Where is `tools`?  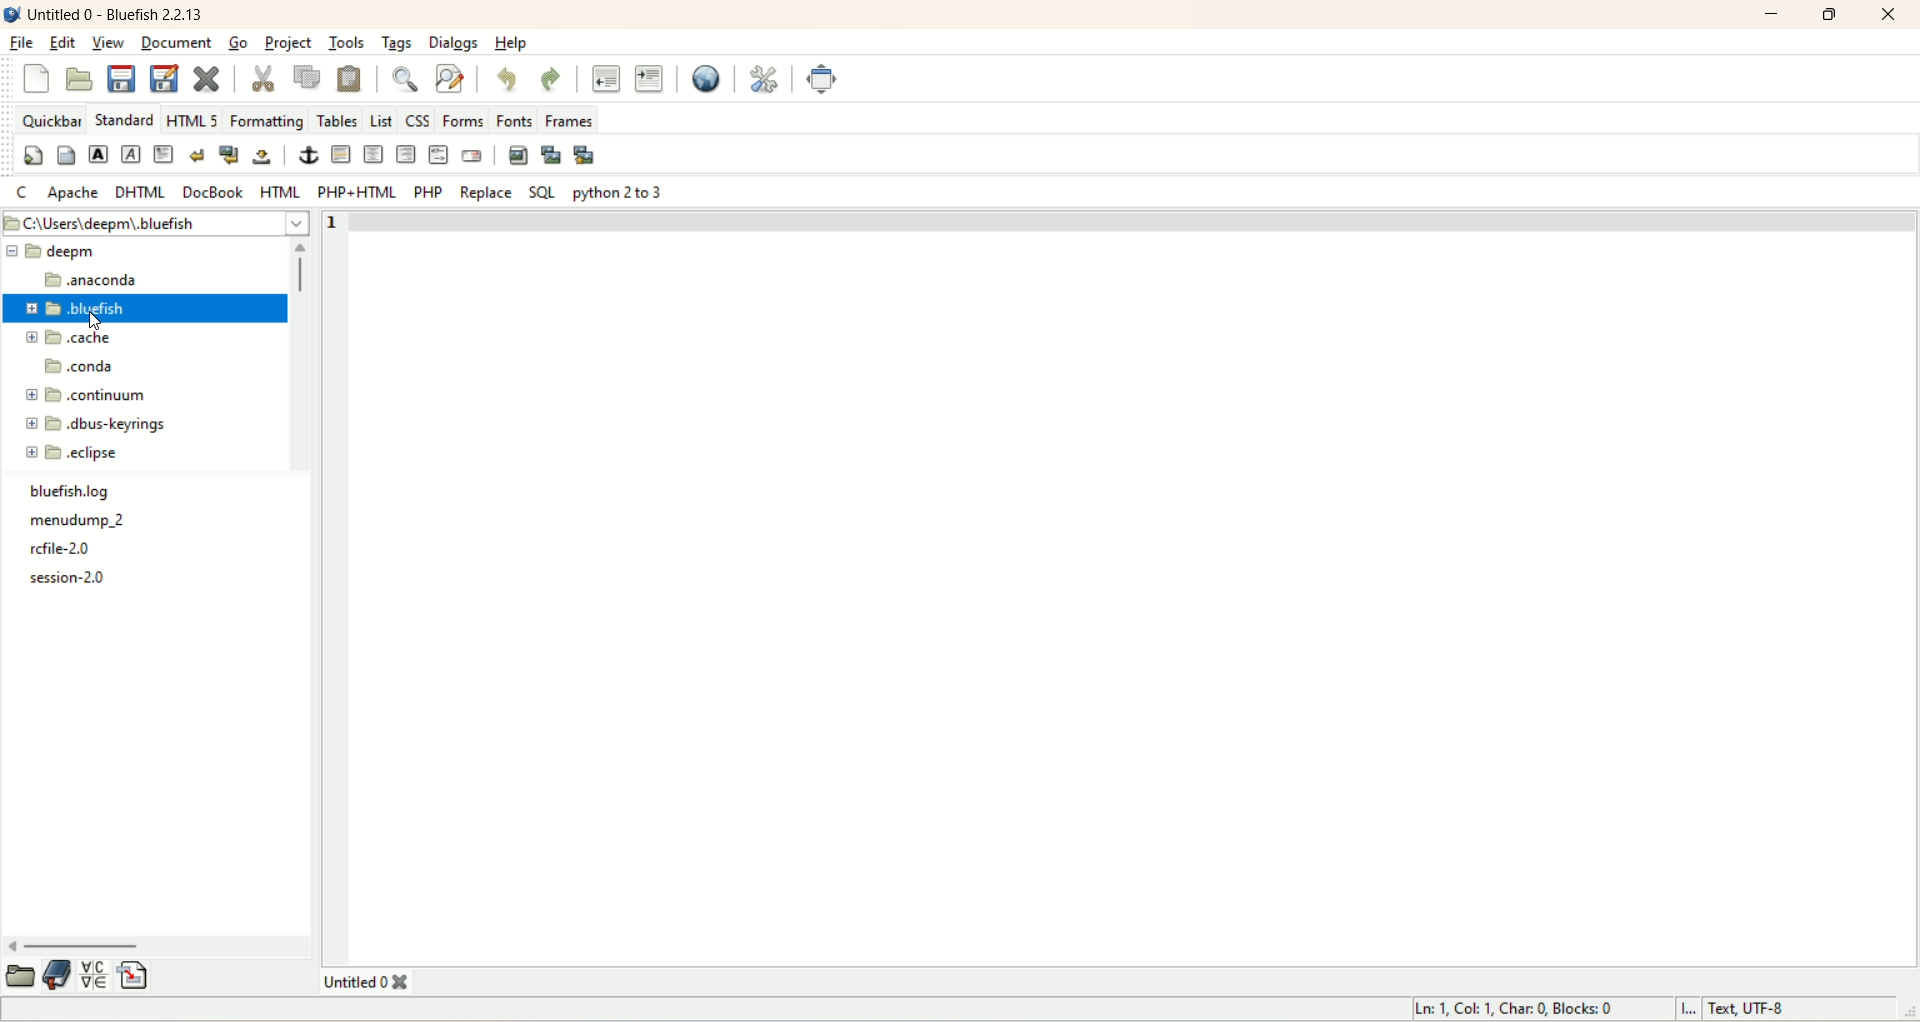 tools is located at coordinates (346, 44).